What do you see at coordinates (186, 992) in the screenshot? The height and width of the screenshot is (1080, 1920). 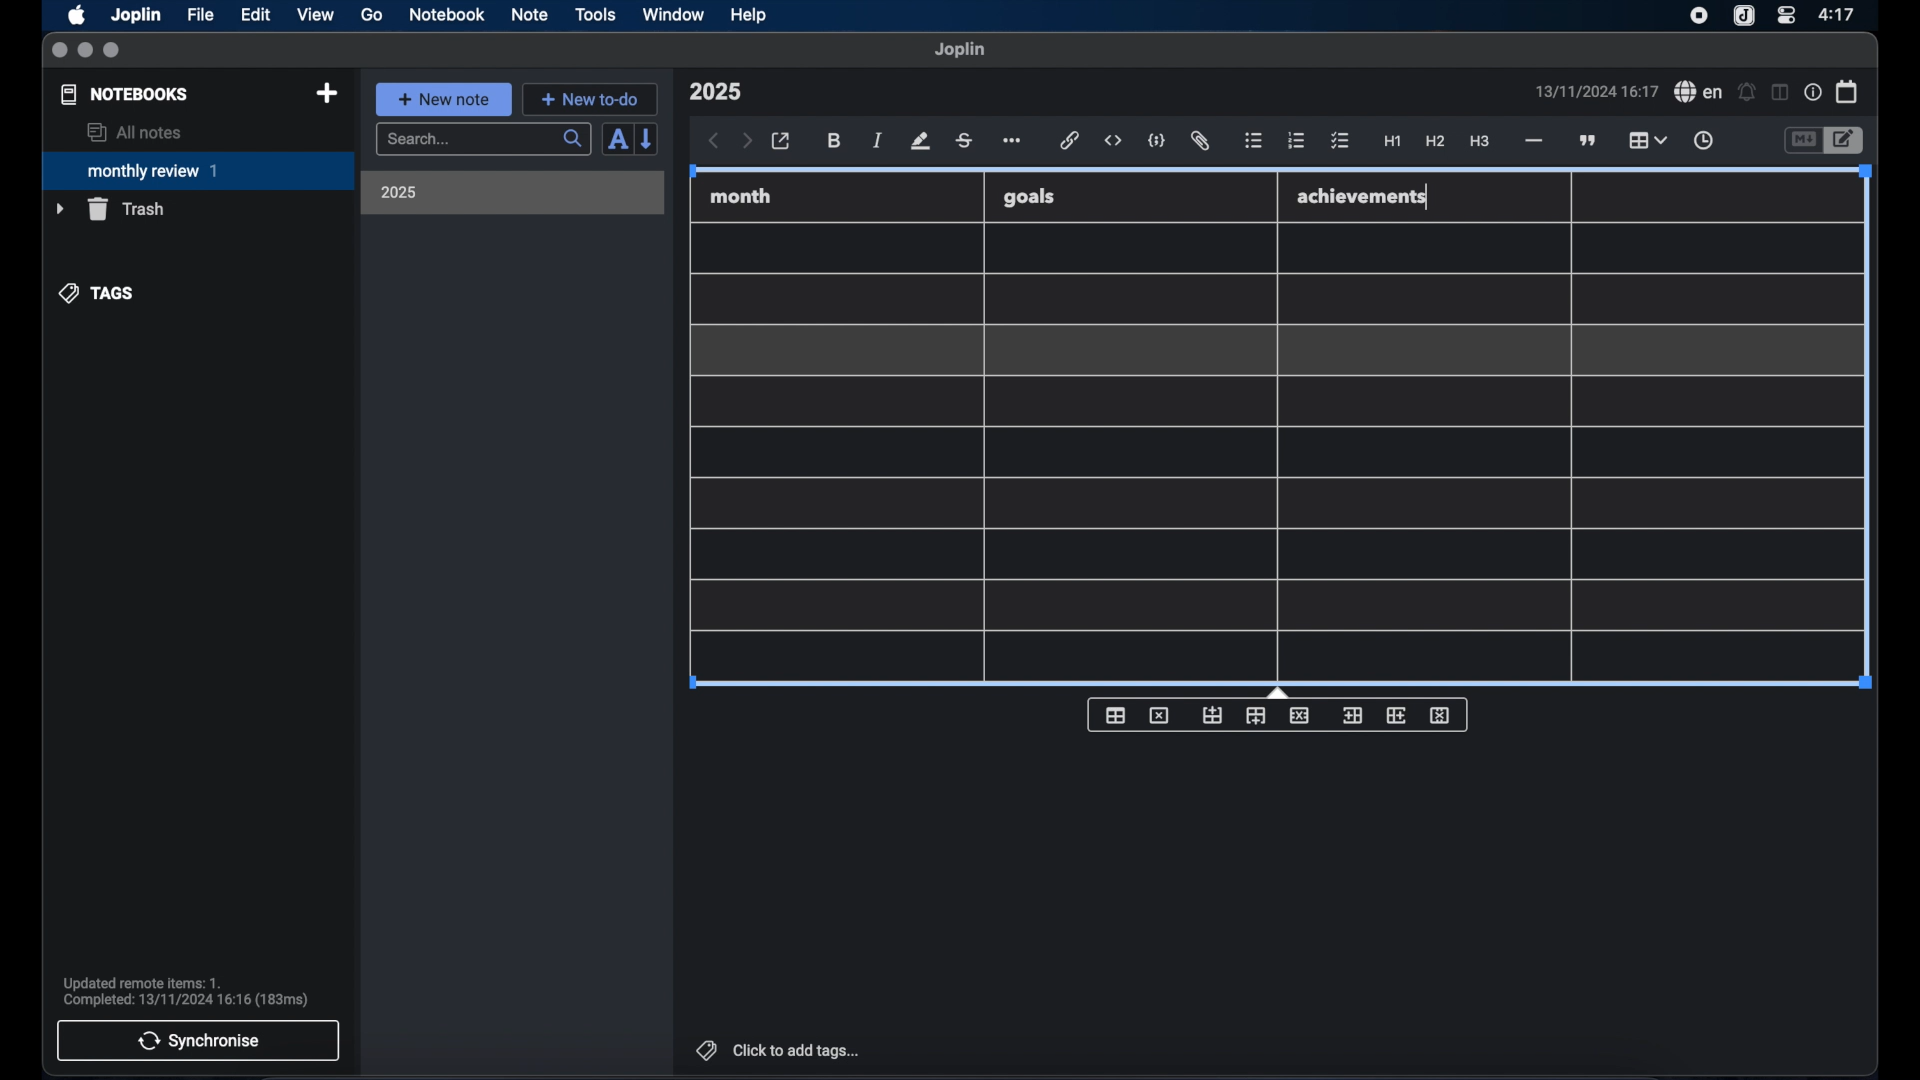 I see `sync notification` at bounding box center [186, 992].